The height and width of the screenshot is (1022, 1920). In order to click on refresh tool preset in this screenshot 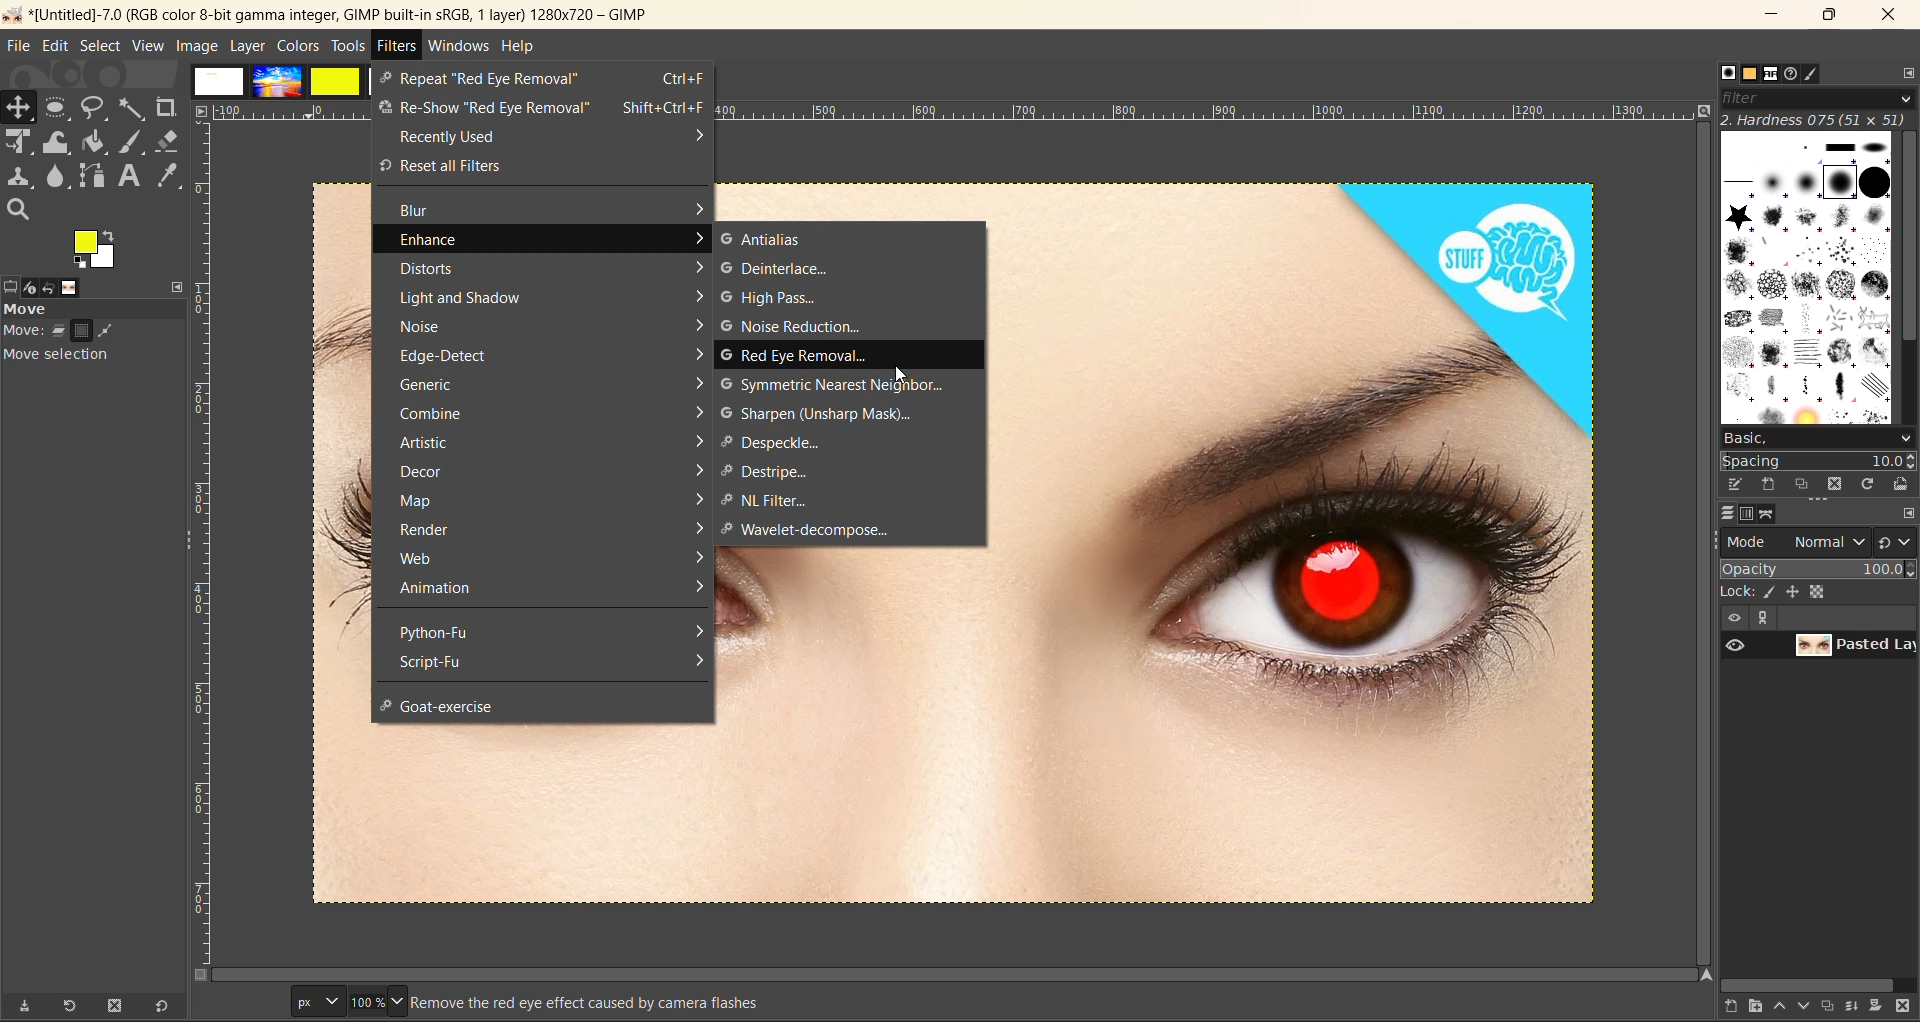, I will do `click(67, 1007)`.